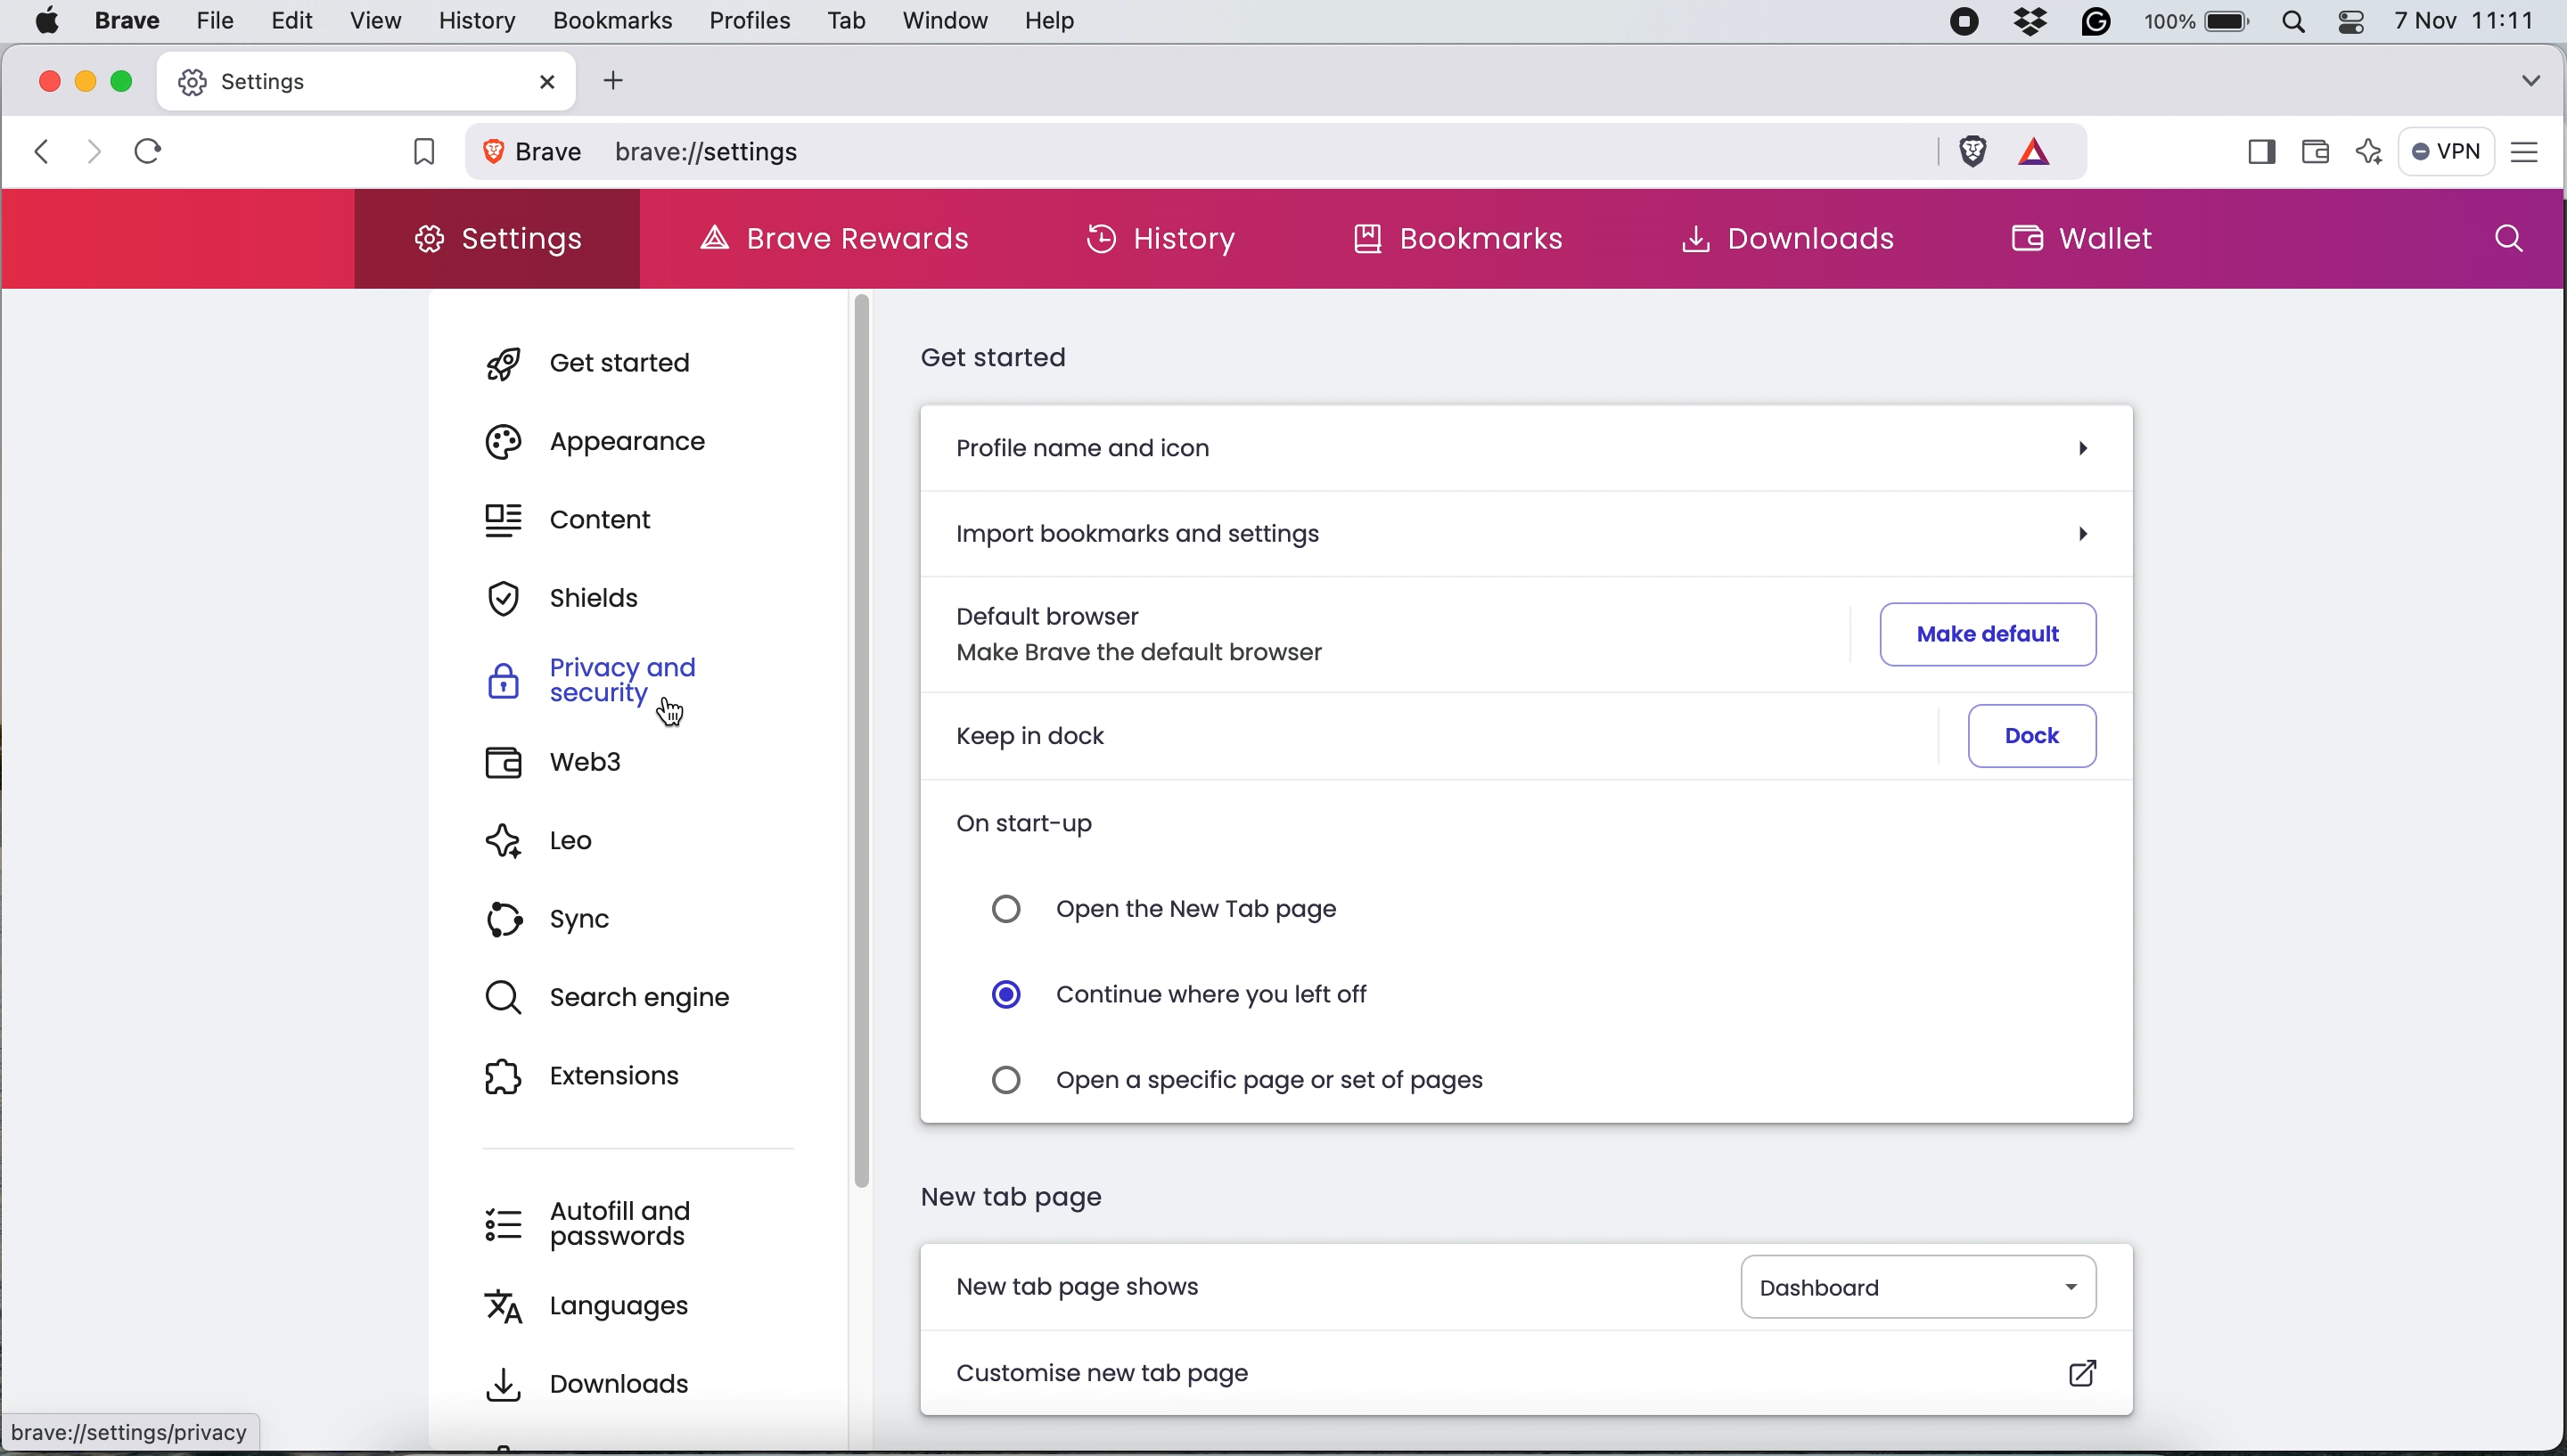 Image resolution: width=2567 pixels, height=1456 pixels. I want to click on brave:/[settings/privacy, so click(123, 1433).